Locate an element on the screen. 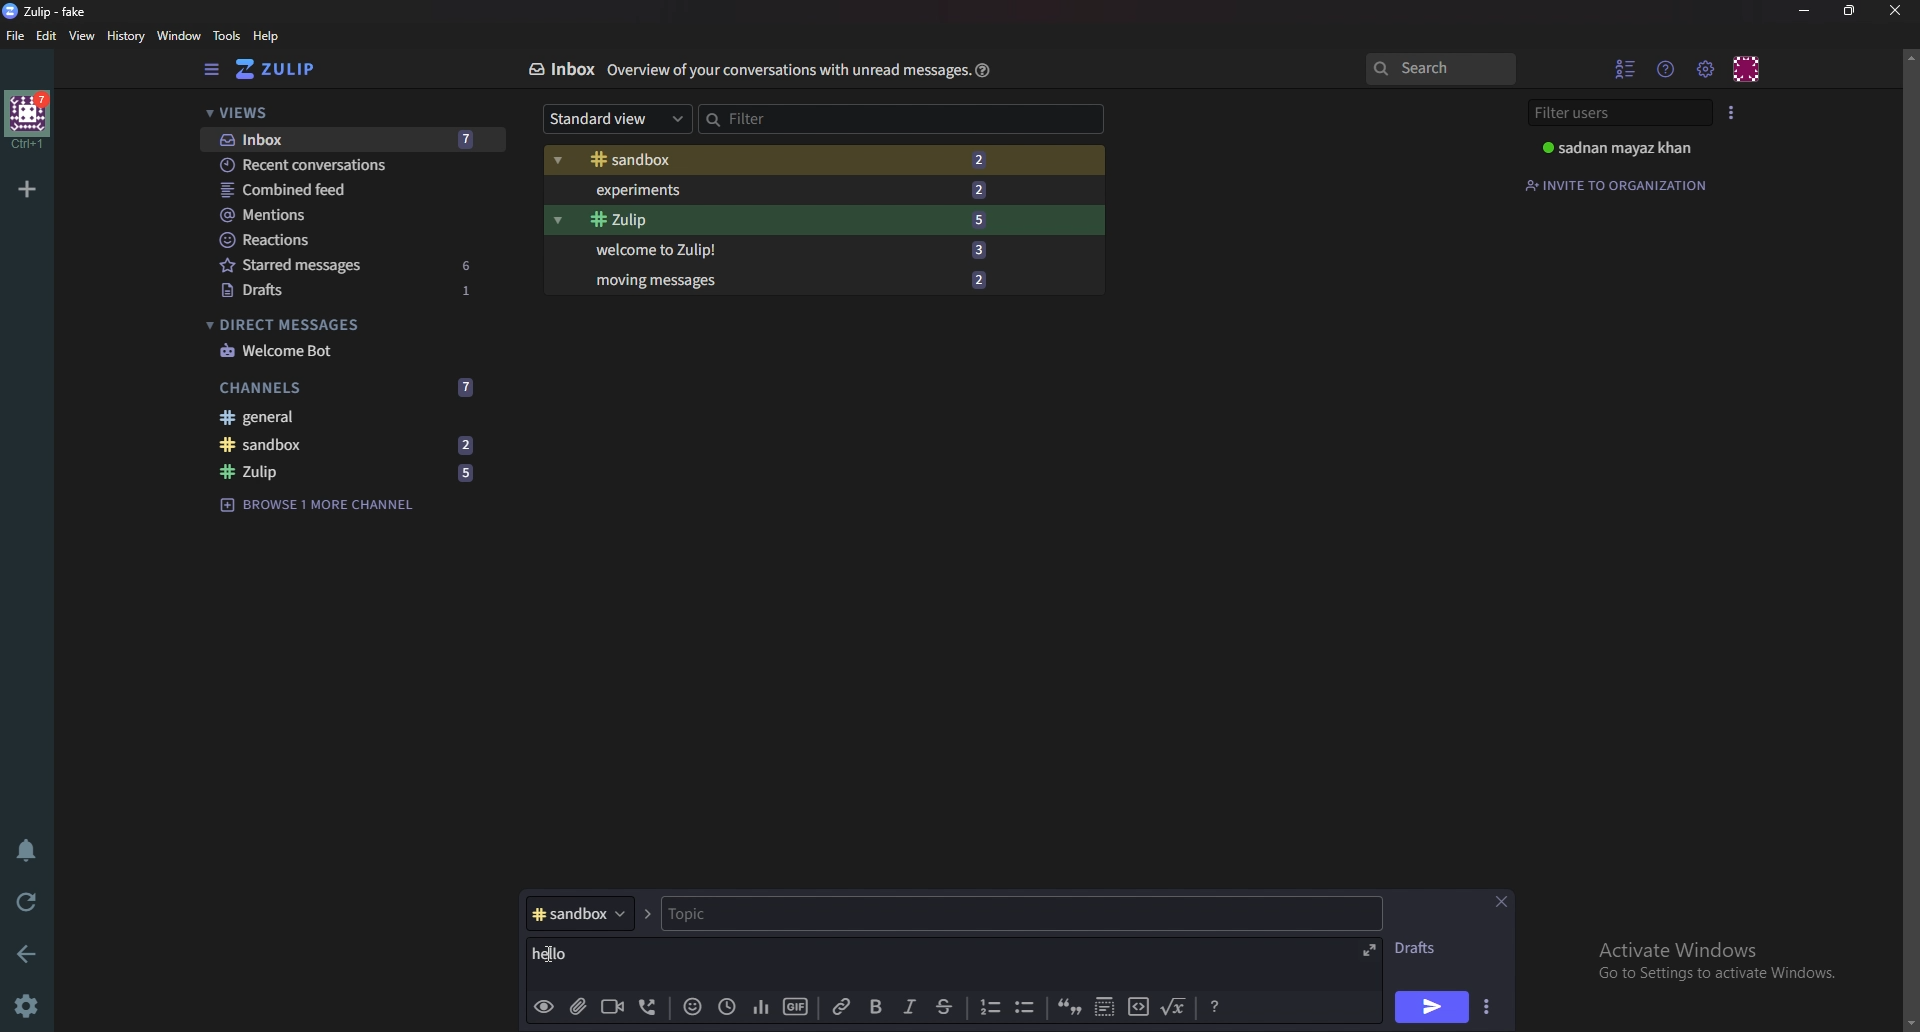  Recent conversations is located at coordinates (342, 166).